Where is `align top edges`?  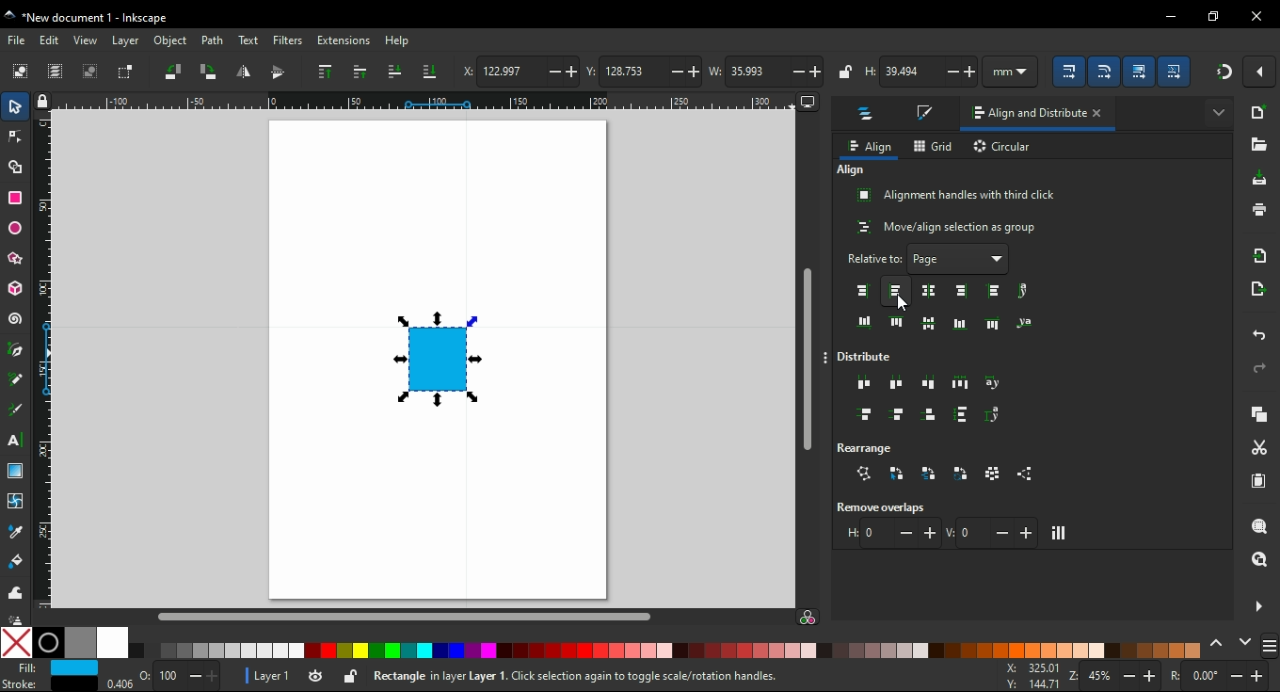 align top edges is located at coordinates (897, 321).